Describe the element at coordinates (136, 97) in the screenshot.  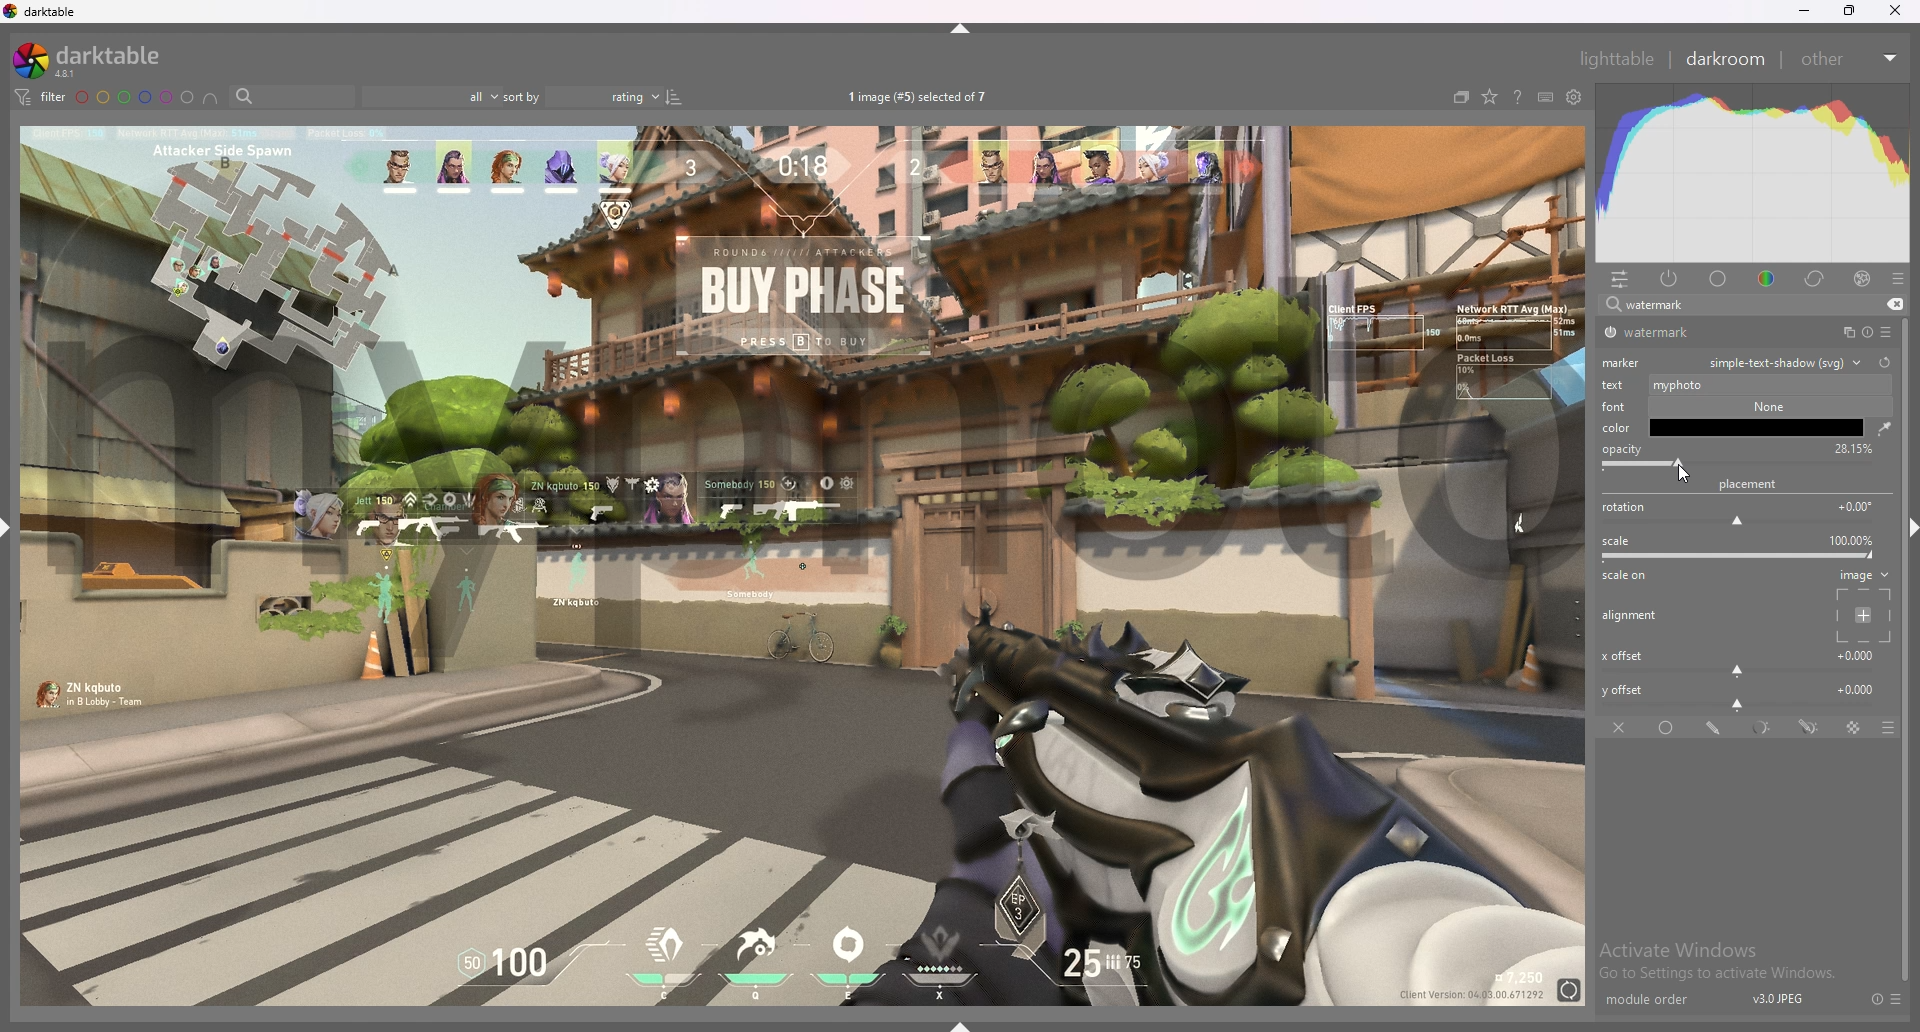
I see `color label` at that location.